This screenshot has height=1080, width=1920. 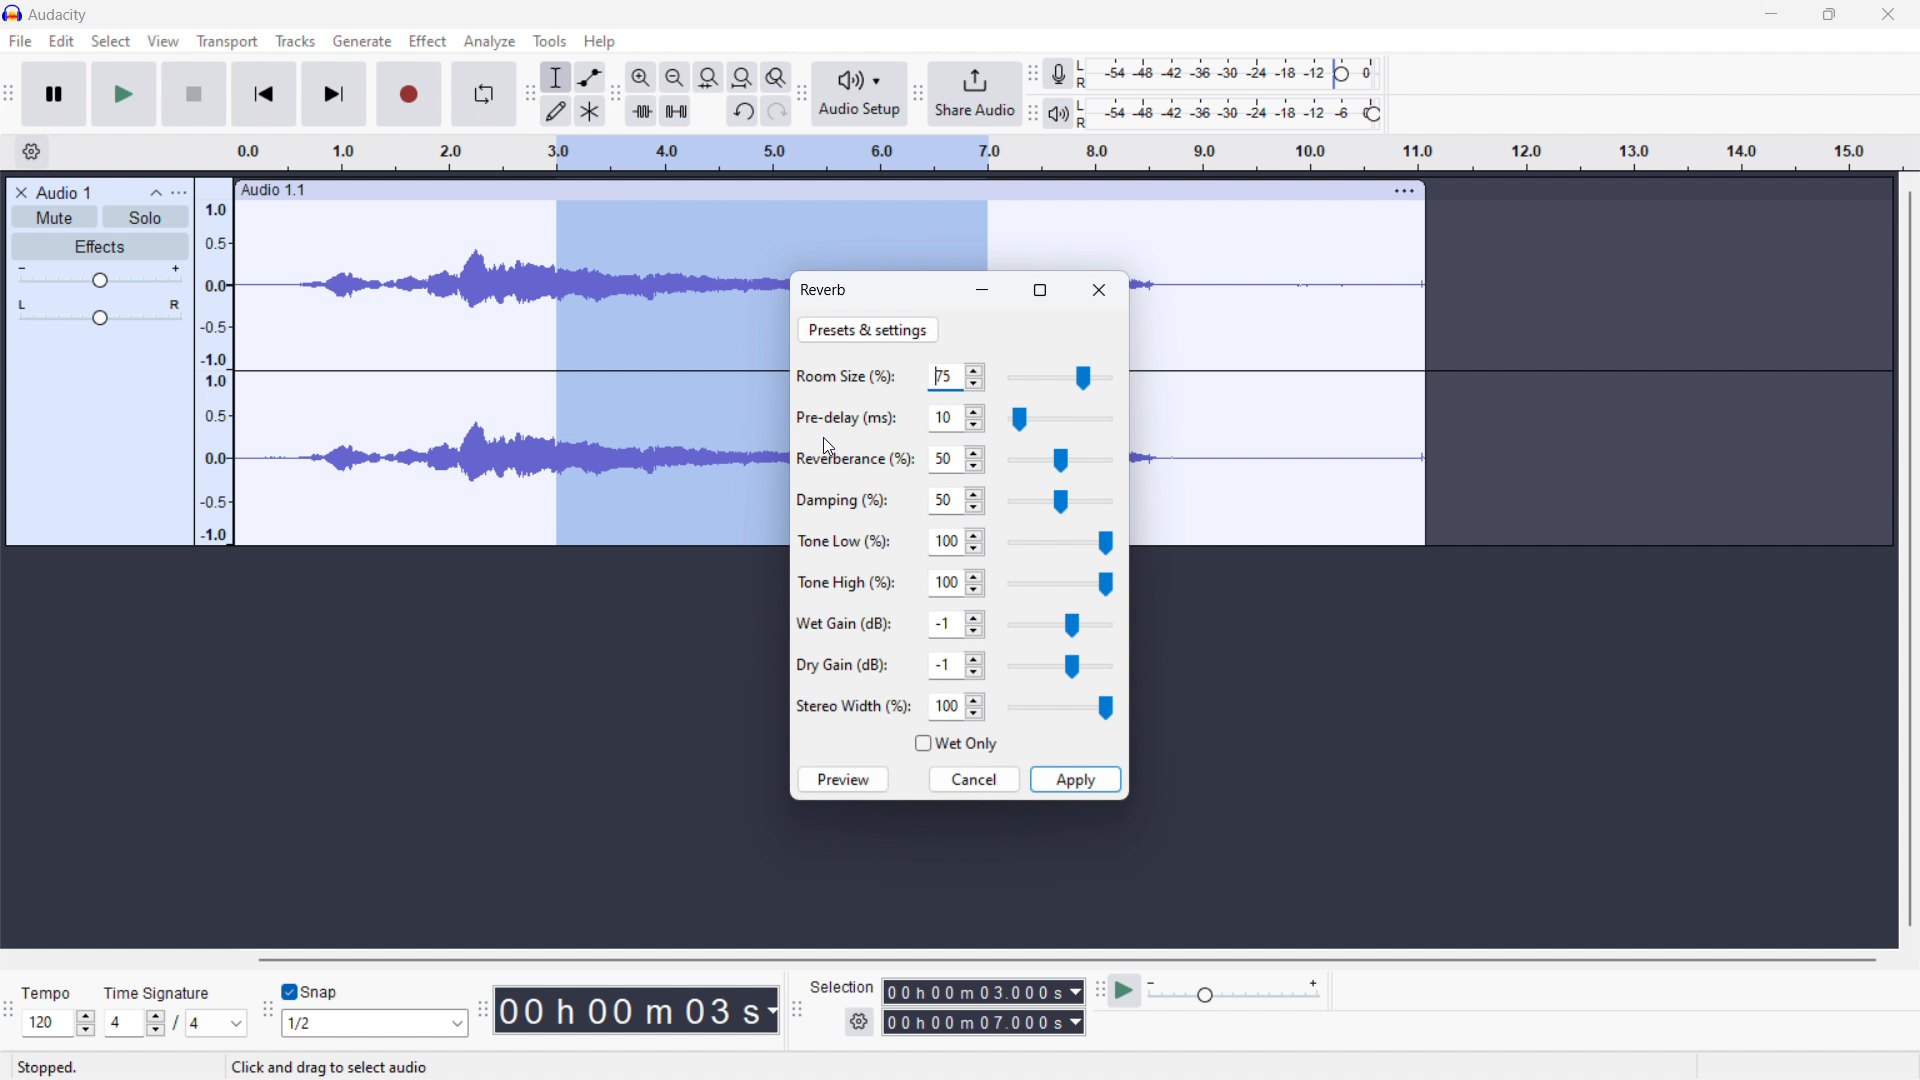 I want to click on skip to start, so click(x=262, y=95).